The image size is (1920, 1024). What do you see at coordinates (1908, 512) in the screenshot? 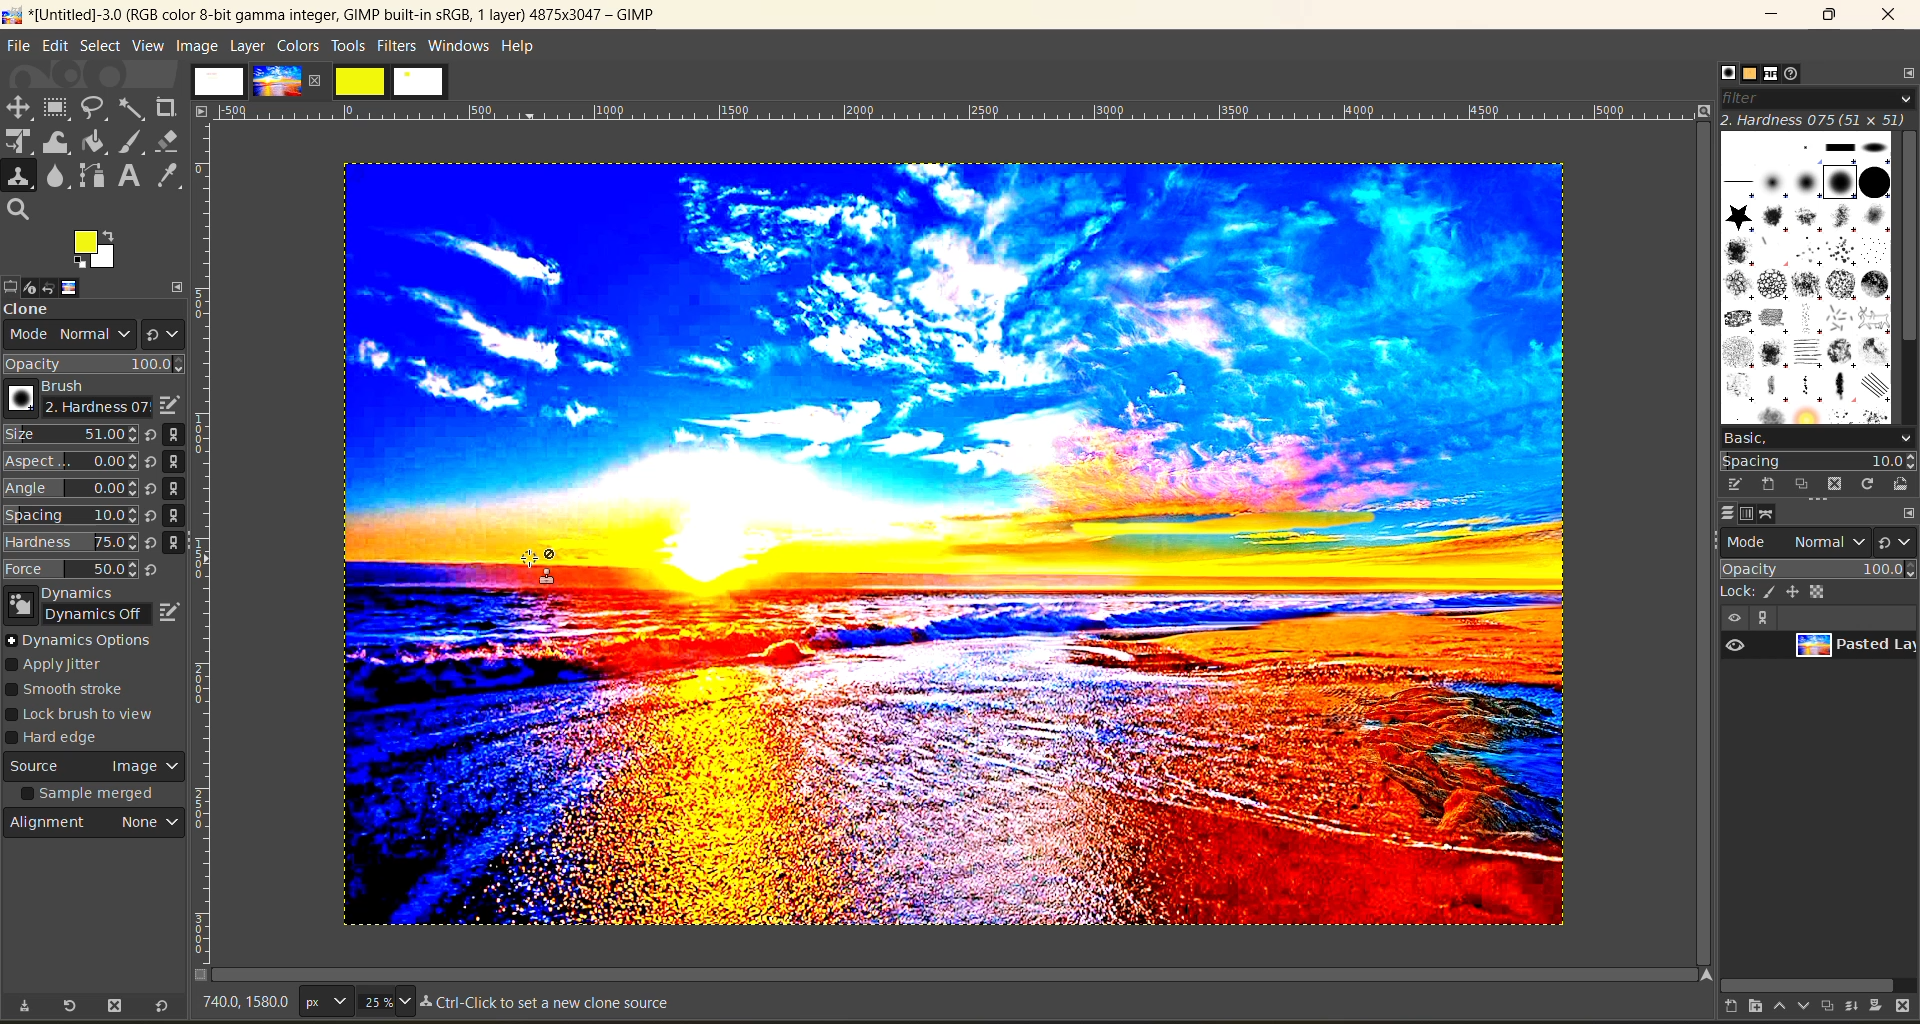
I see `configure` at bounding box center [1908, 512].